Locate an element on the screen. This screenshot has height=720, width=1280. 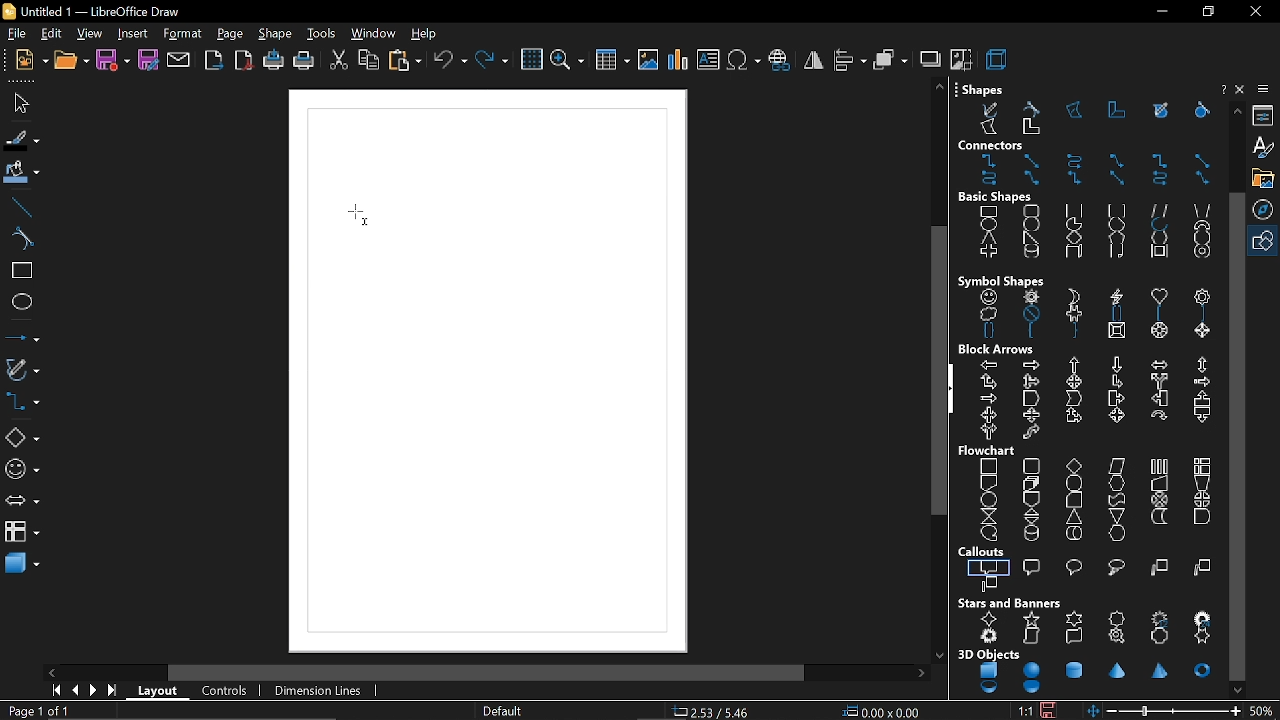
shape is located at coordinates (277, 35).